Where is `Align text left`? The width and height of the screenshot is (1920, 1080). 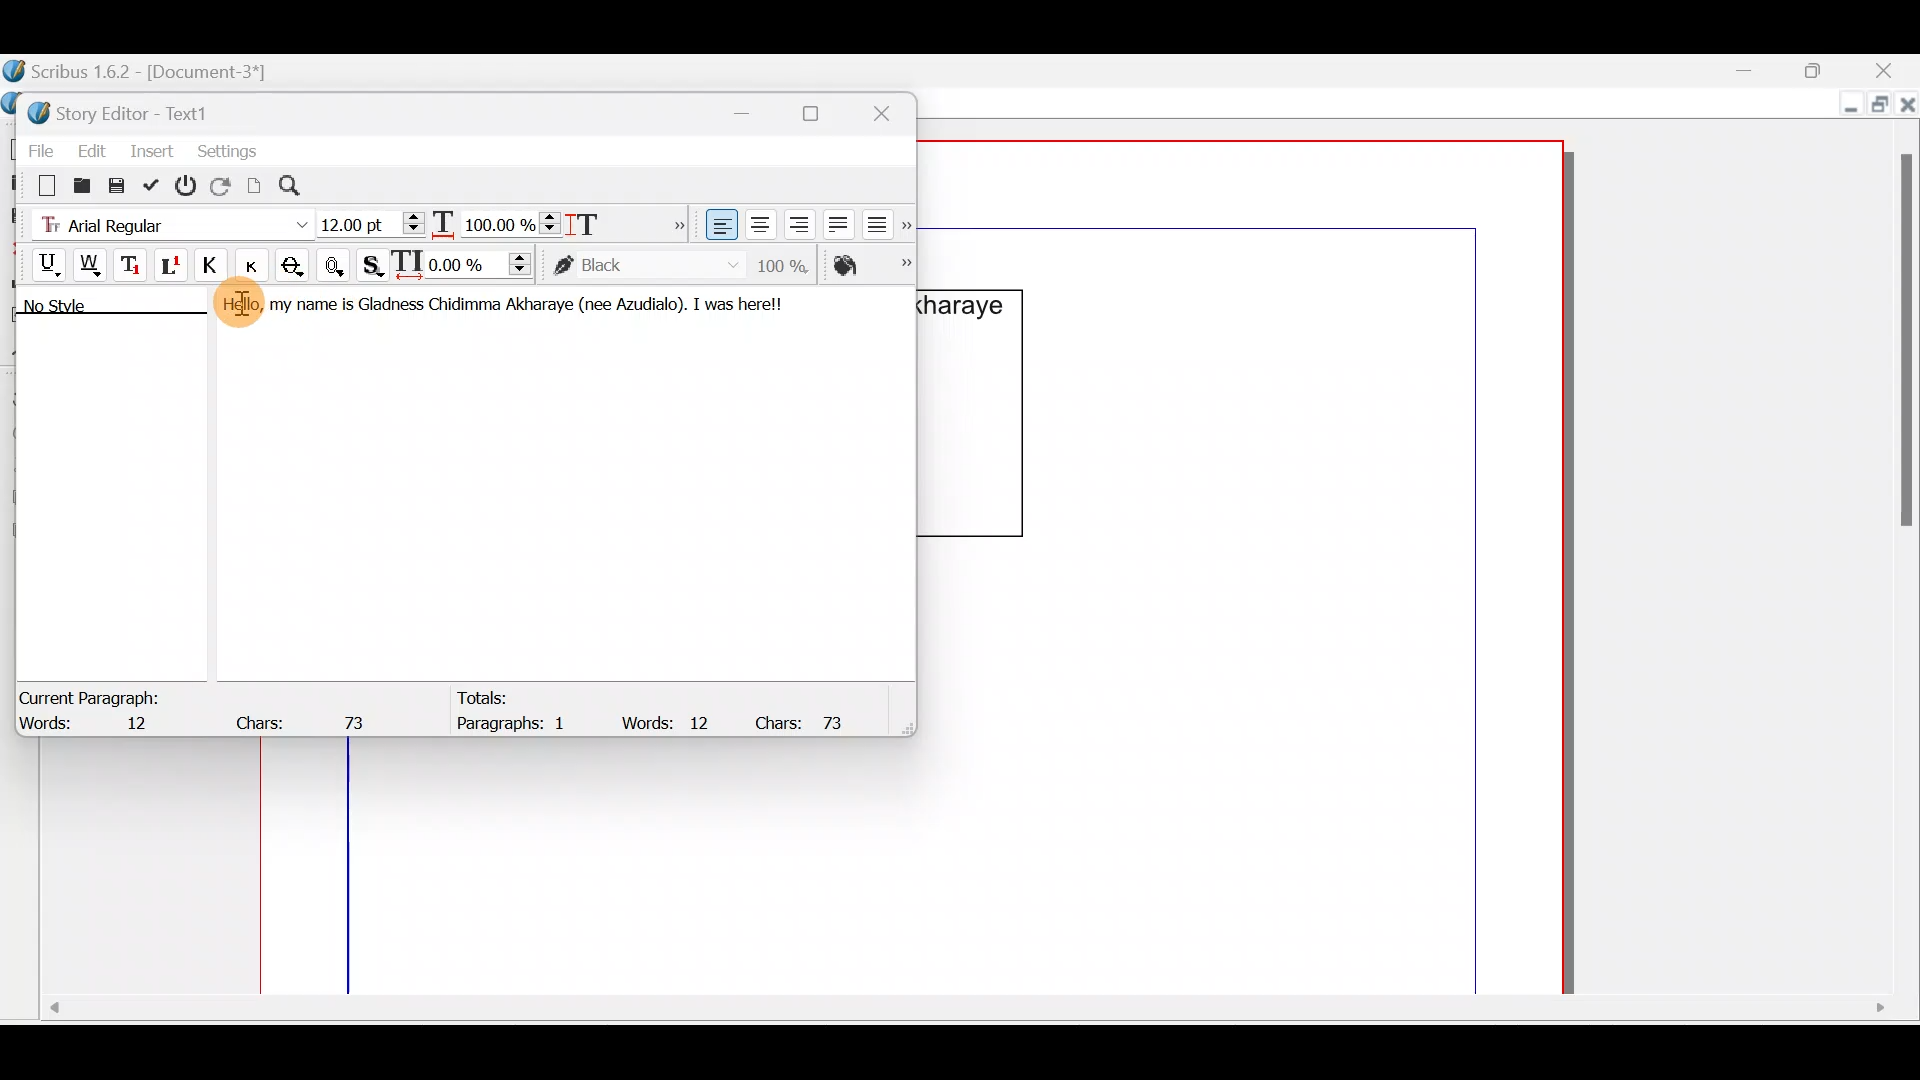 Align text left is located at coordinates (719, 225).